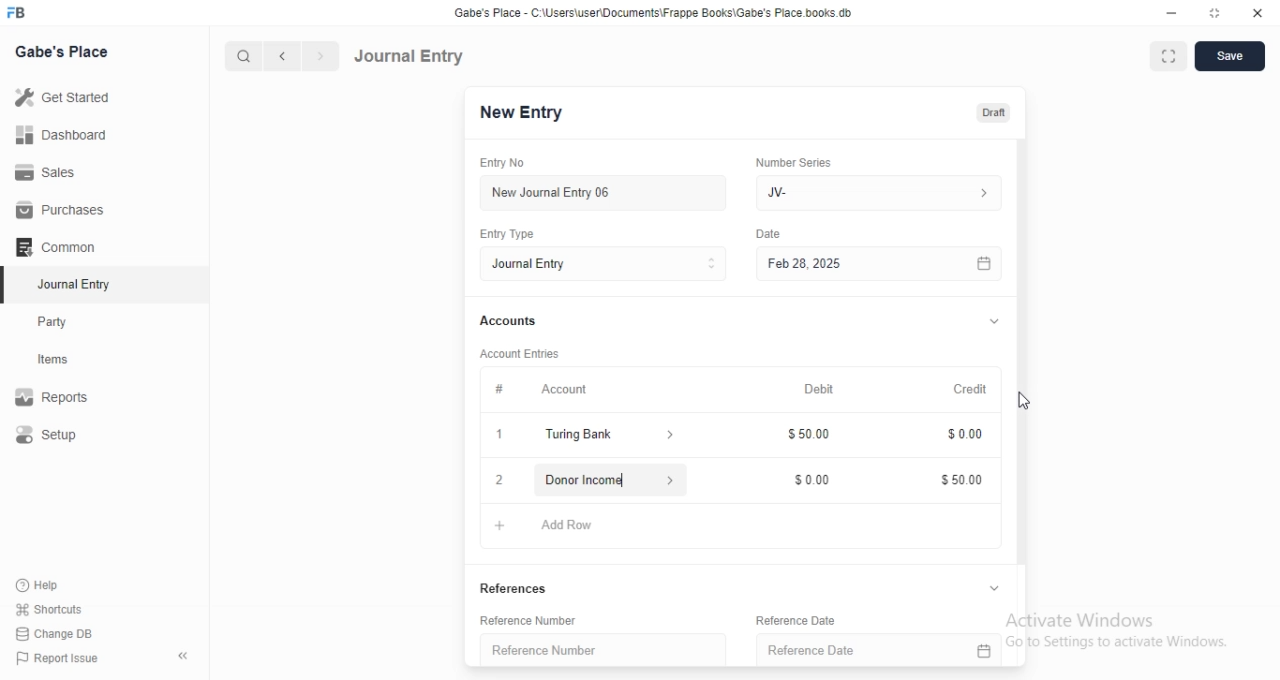  What do you see at coordinates (818, 390) in the screenshot?
I see `Debit` at bounding box center [818, 390].